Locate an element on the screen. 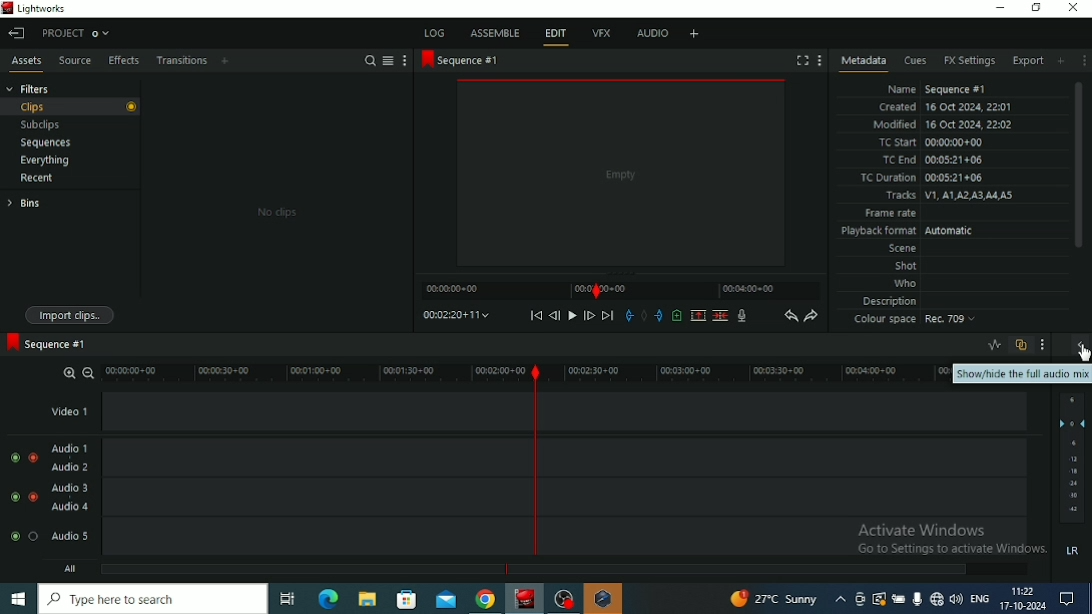 This screenshot has height=614, width=1092. Warning is located at coordinates (879, 598).